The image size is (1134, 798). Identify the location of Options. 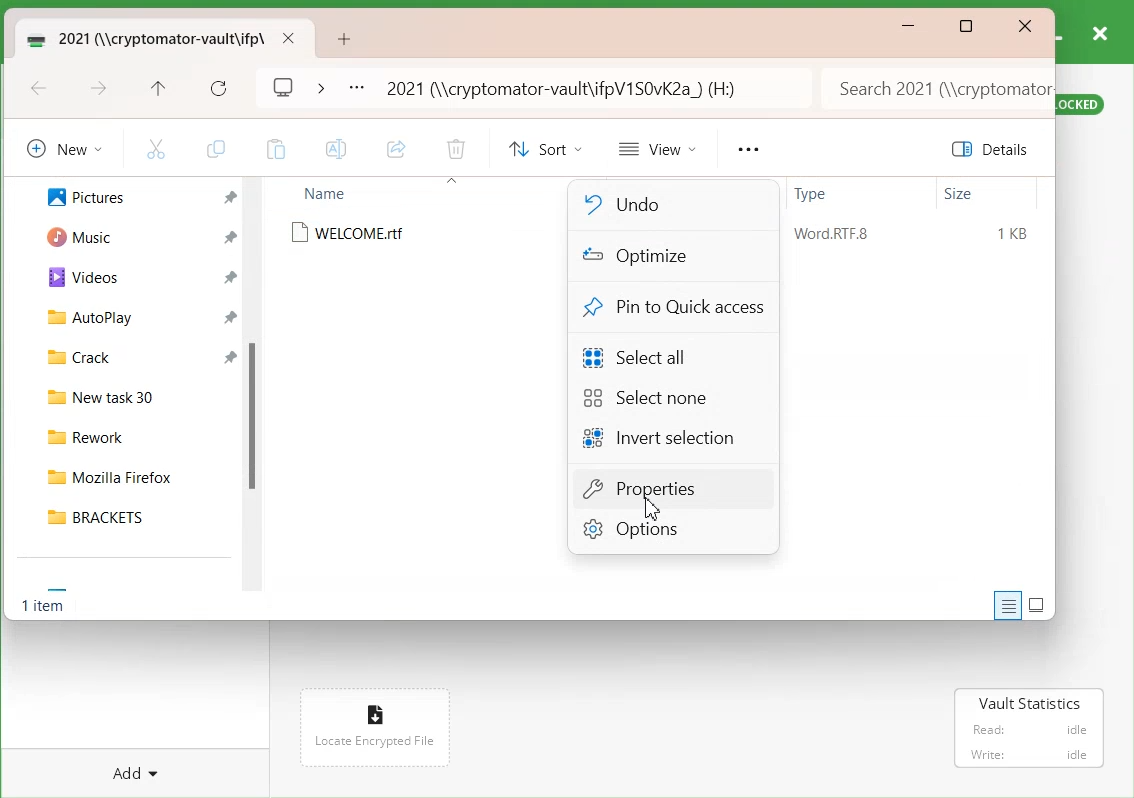
(673, 531).